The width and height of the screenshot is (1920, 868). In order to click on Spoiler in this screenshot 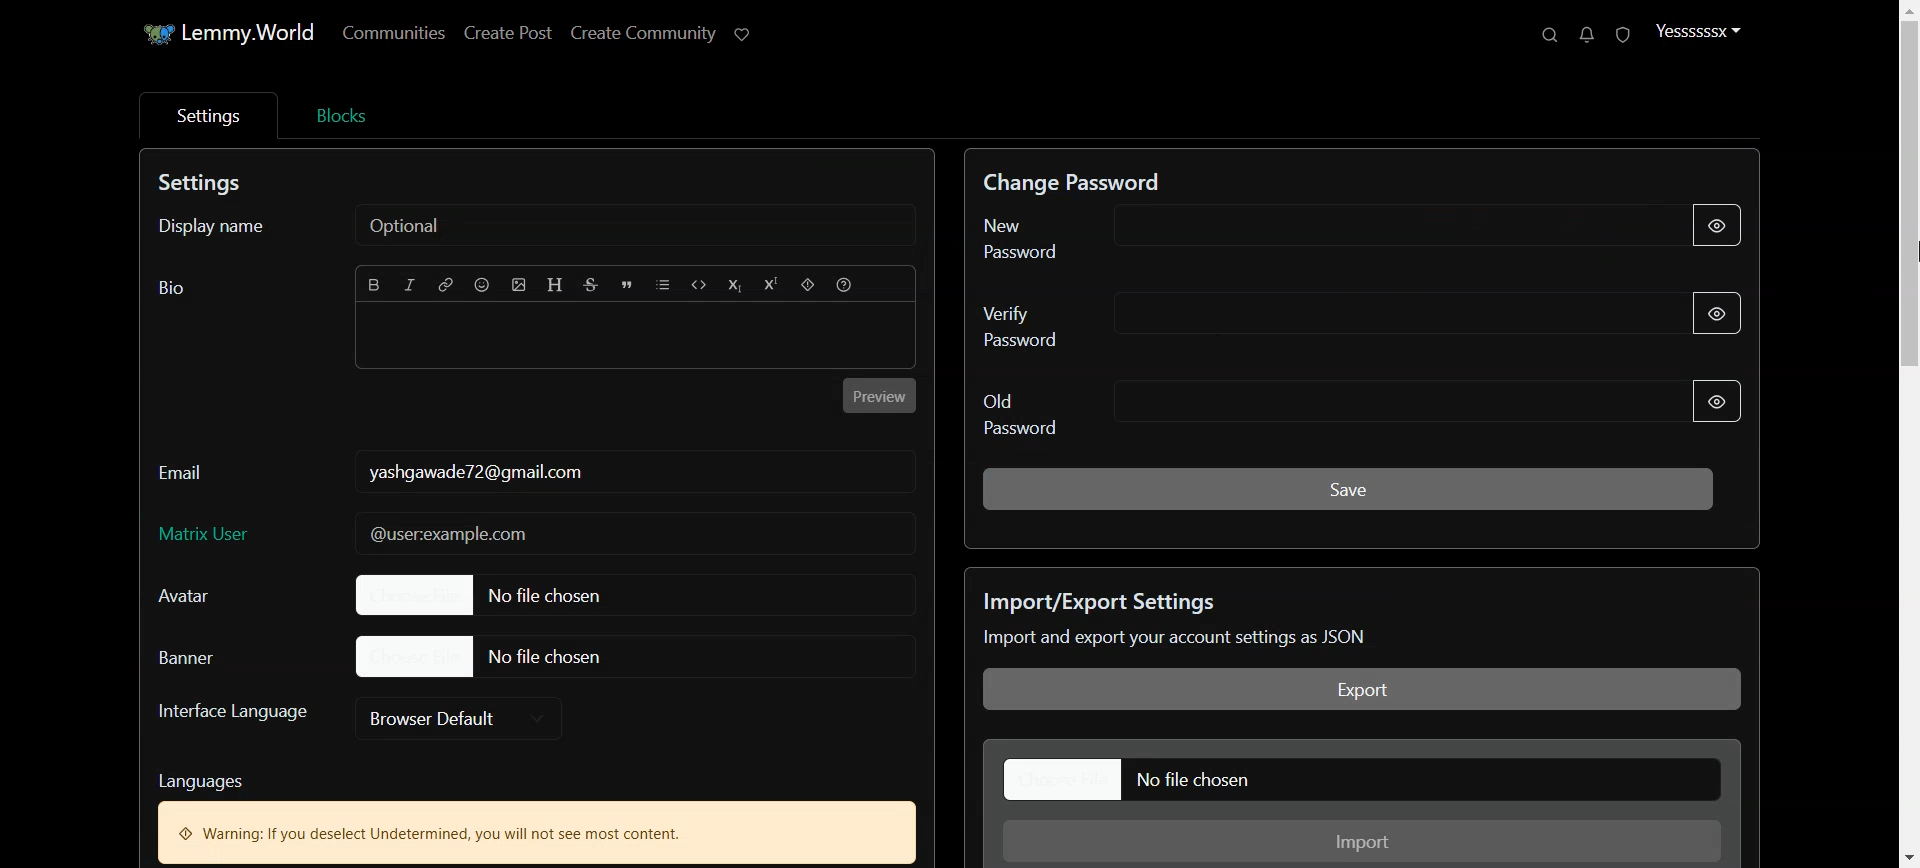, I will do `click(807, 285)`.